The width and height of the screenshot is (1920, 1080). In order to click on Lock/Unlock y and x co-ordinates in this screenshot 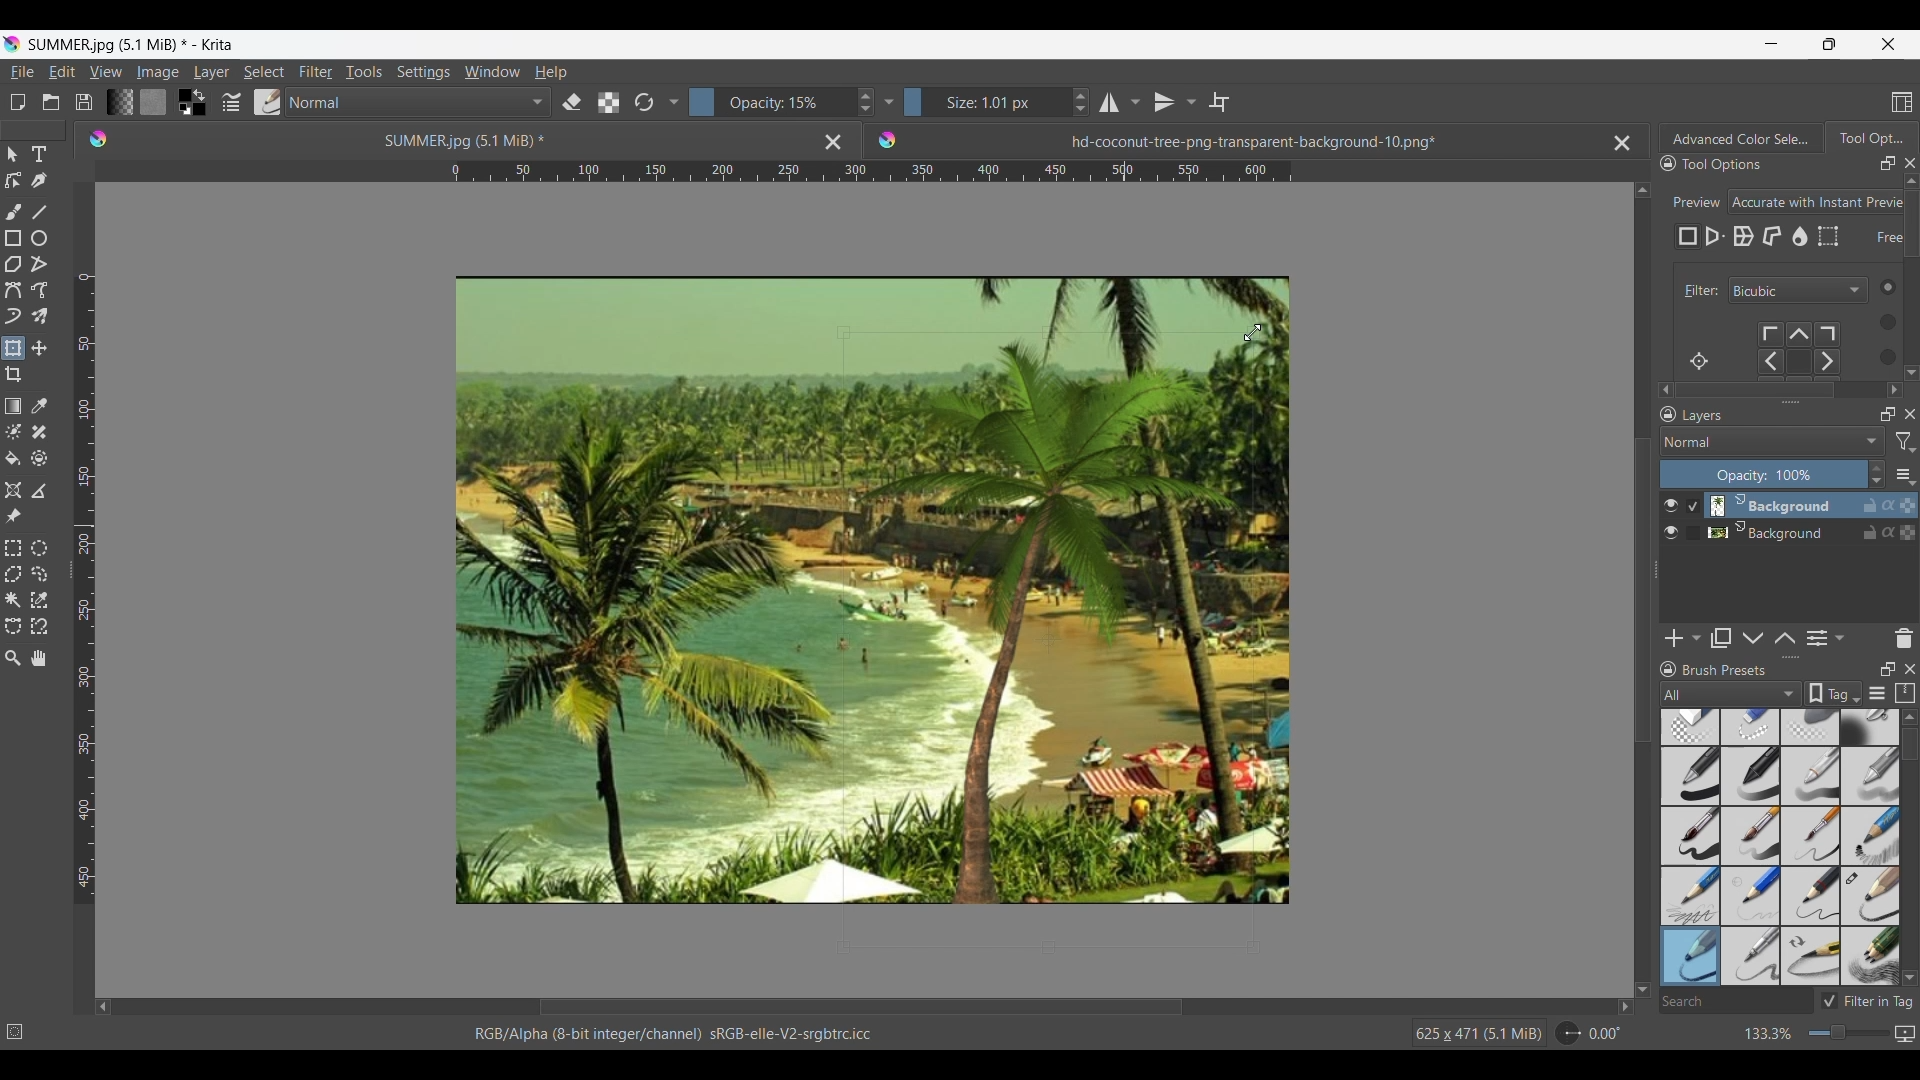, I will do `click(1876, 251)`.